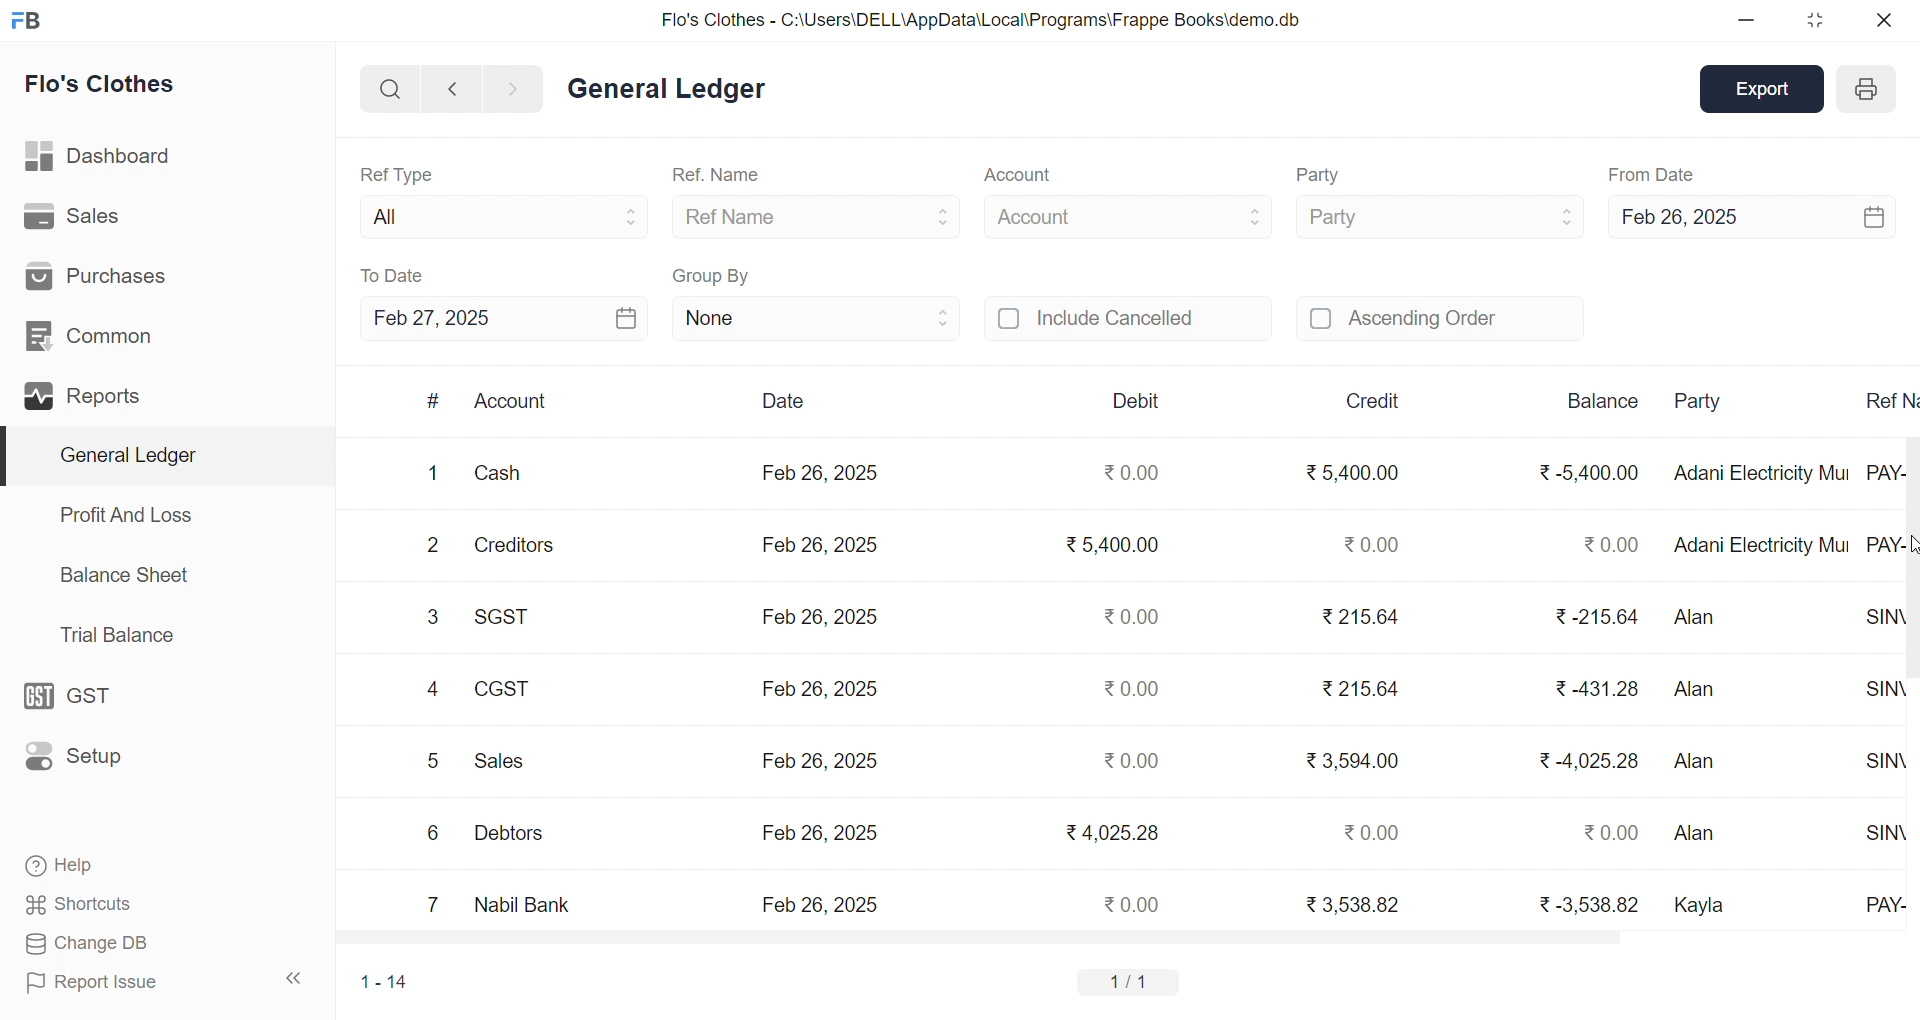 The width and height of the screenshot is (1920, 1020). What do you see at coordinates (1588, 759) in the screenshot?
I see `₹-4,025.28` at bounding box center [1588, 759].